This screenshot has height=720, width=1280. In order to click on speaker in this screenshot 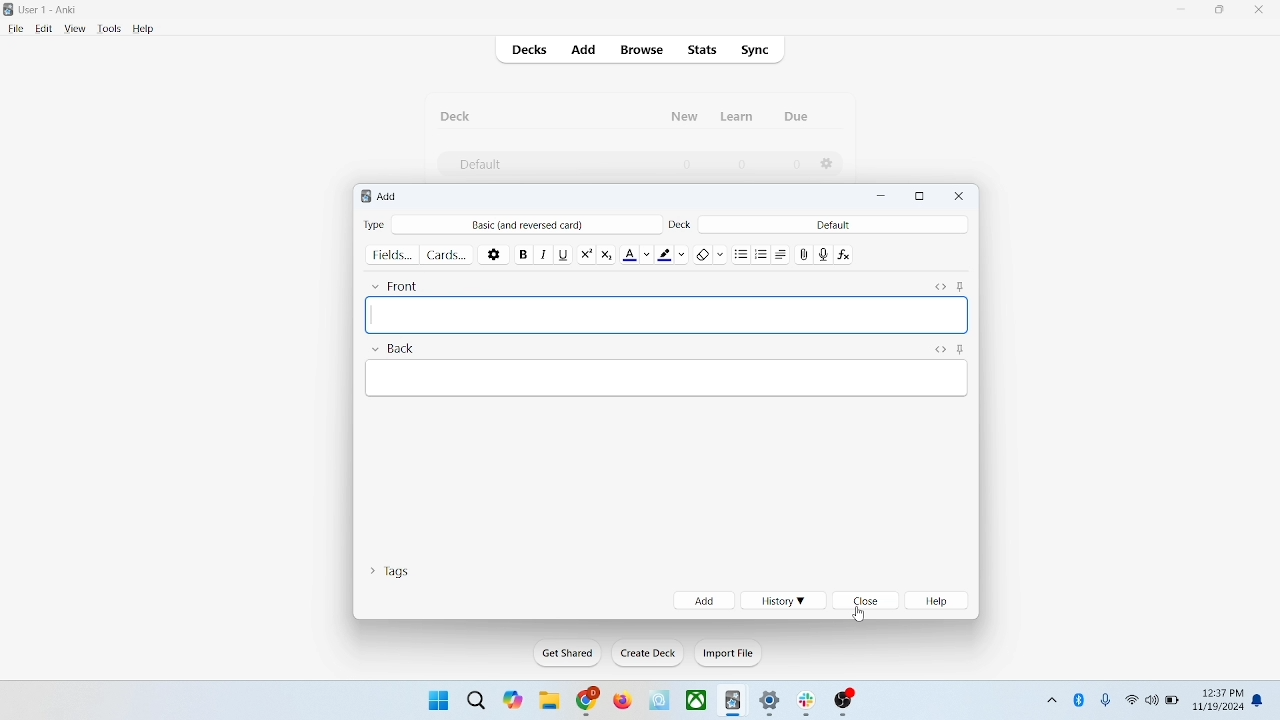, I will do `click(1152, 699)`.